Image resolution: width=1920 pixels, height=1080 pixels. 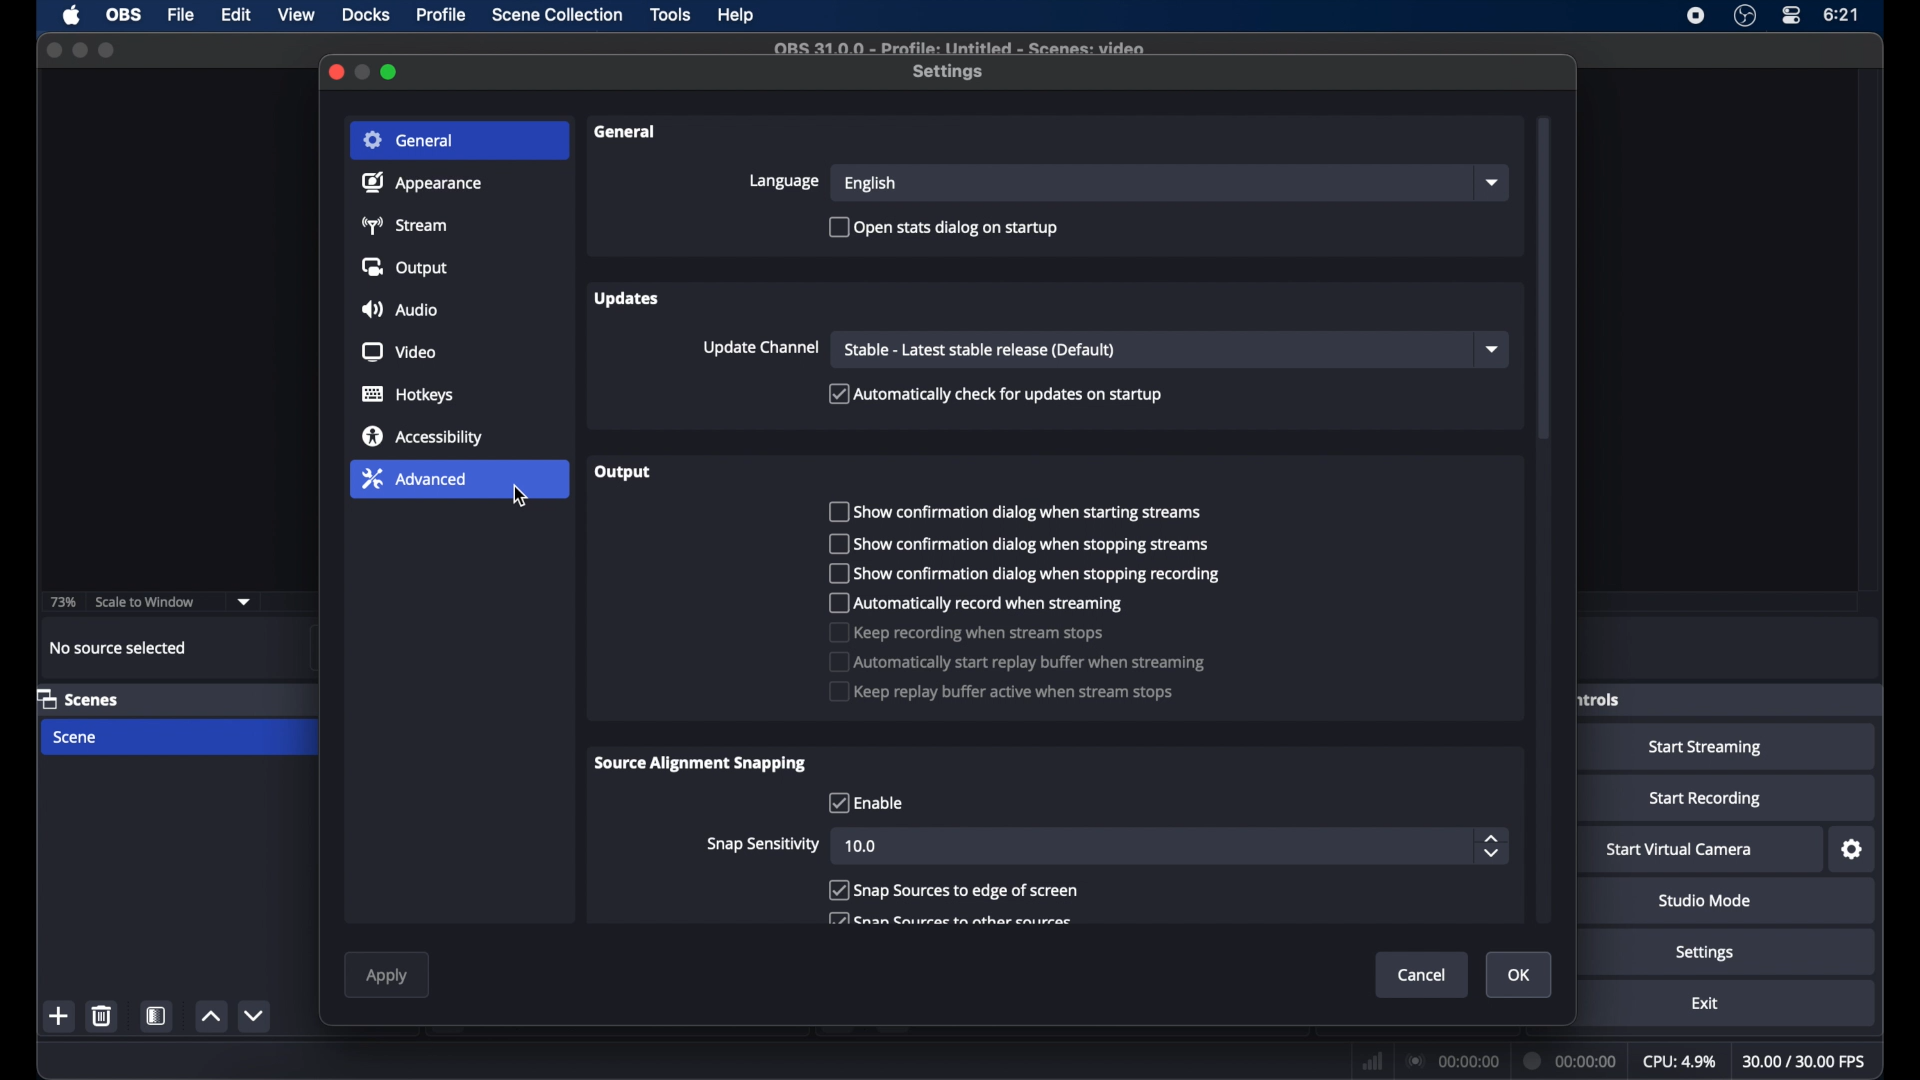 I want to click on stream, so click(x=402, y=225).